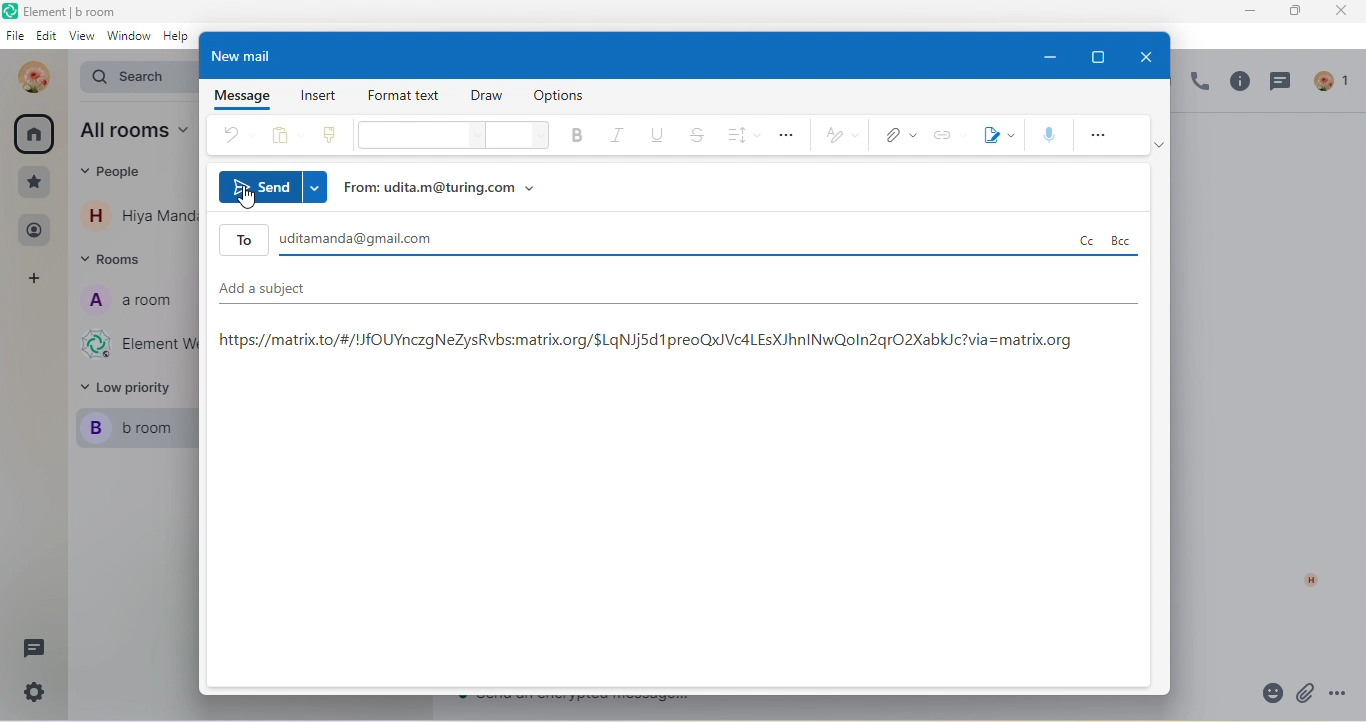 The width and height of the screenshot is (1366, 722). Describe the element at coordinates (34, 231) in the screenshot. I see `people` at that location.